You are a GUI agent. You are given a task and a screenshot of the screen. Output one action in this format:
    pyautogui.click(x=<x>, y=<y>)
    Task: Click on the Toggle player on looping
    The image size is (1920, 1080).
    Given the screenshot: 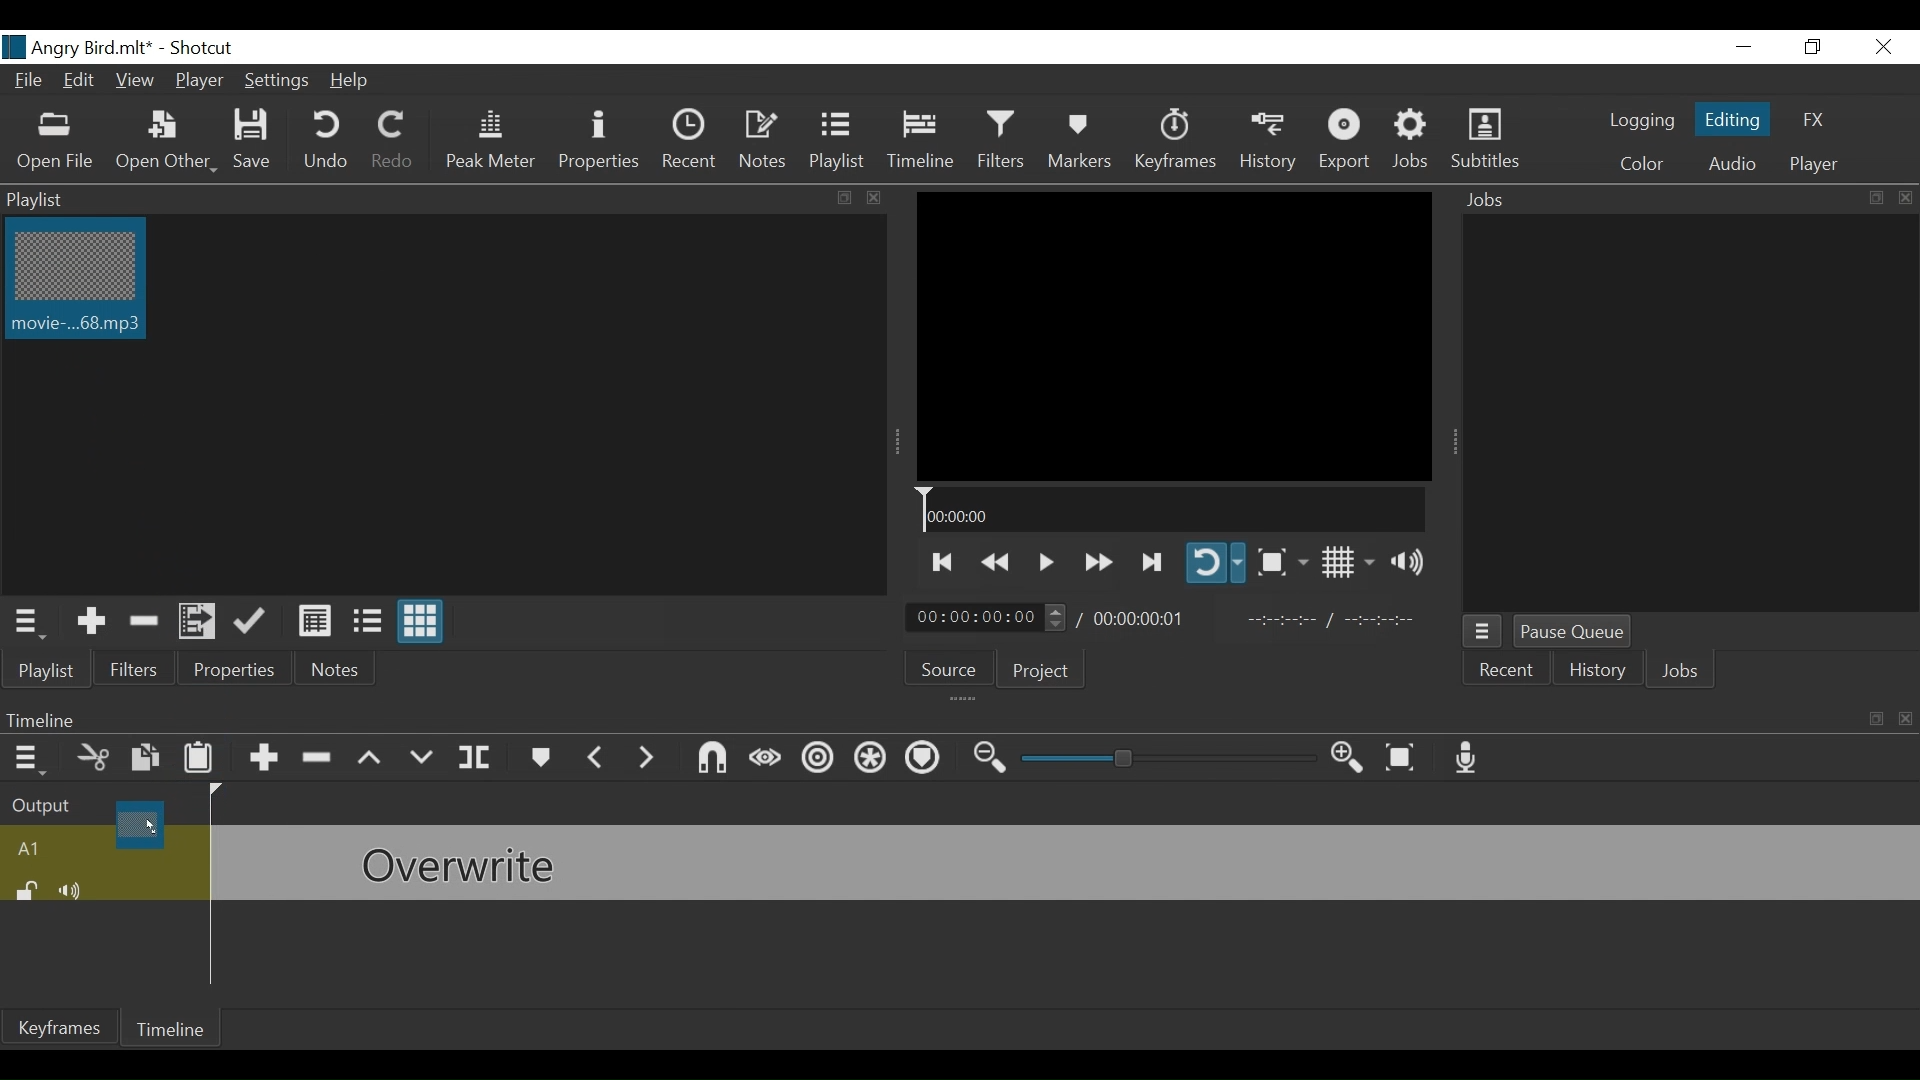 What is the action you would take?
    pyautogui.click(x=1217, y=564)
    